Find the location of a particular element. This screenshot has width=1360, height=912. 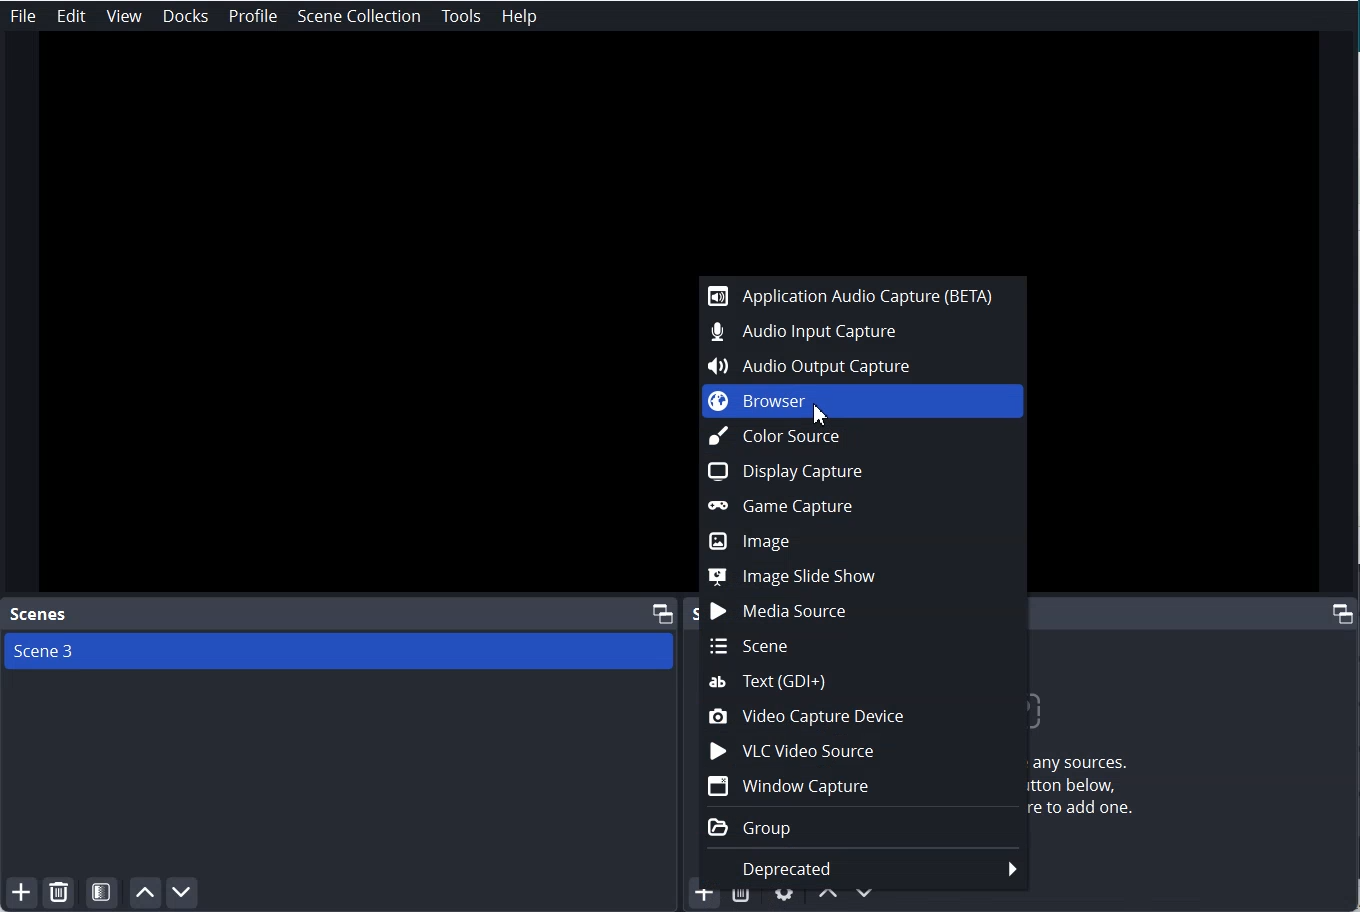

Scene is located at coordinates (862, 647).